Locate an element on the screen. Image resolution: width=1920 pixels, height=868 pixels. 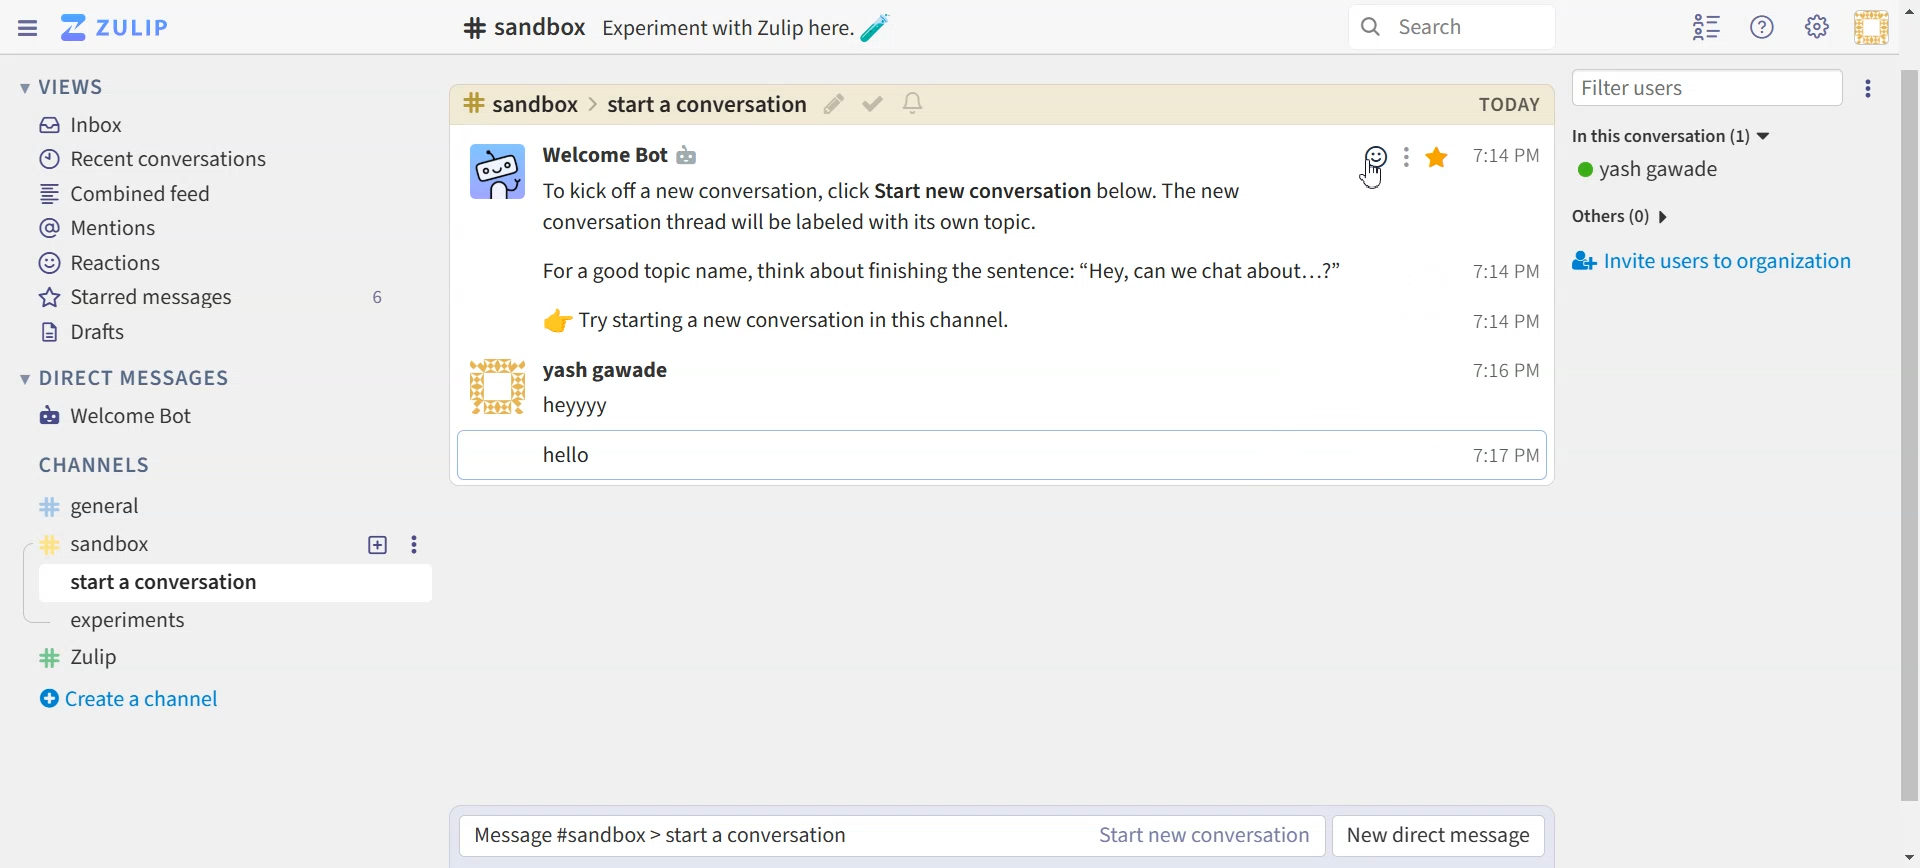
Personal menu is located at coordinates (1871, 27).